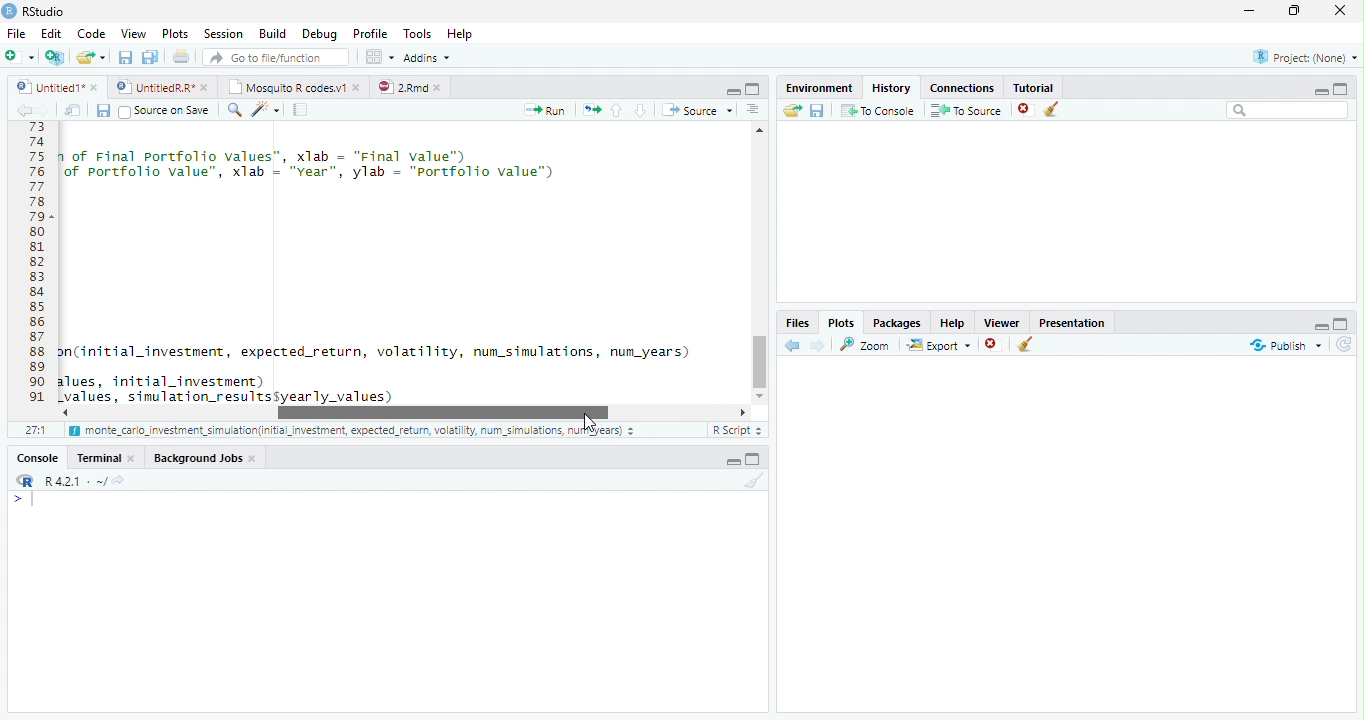  What do you see at coordinates (737, 430) in the screenshot?
I see `R Script` at bounding box center [737, 430].